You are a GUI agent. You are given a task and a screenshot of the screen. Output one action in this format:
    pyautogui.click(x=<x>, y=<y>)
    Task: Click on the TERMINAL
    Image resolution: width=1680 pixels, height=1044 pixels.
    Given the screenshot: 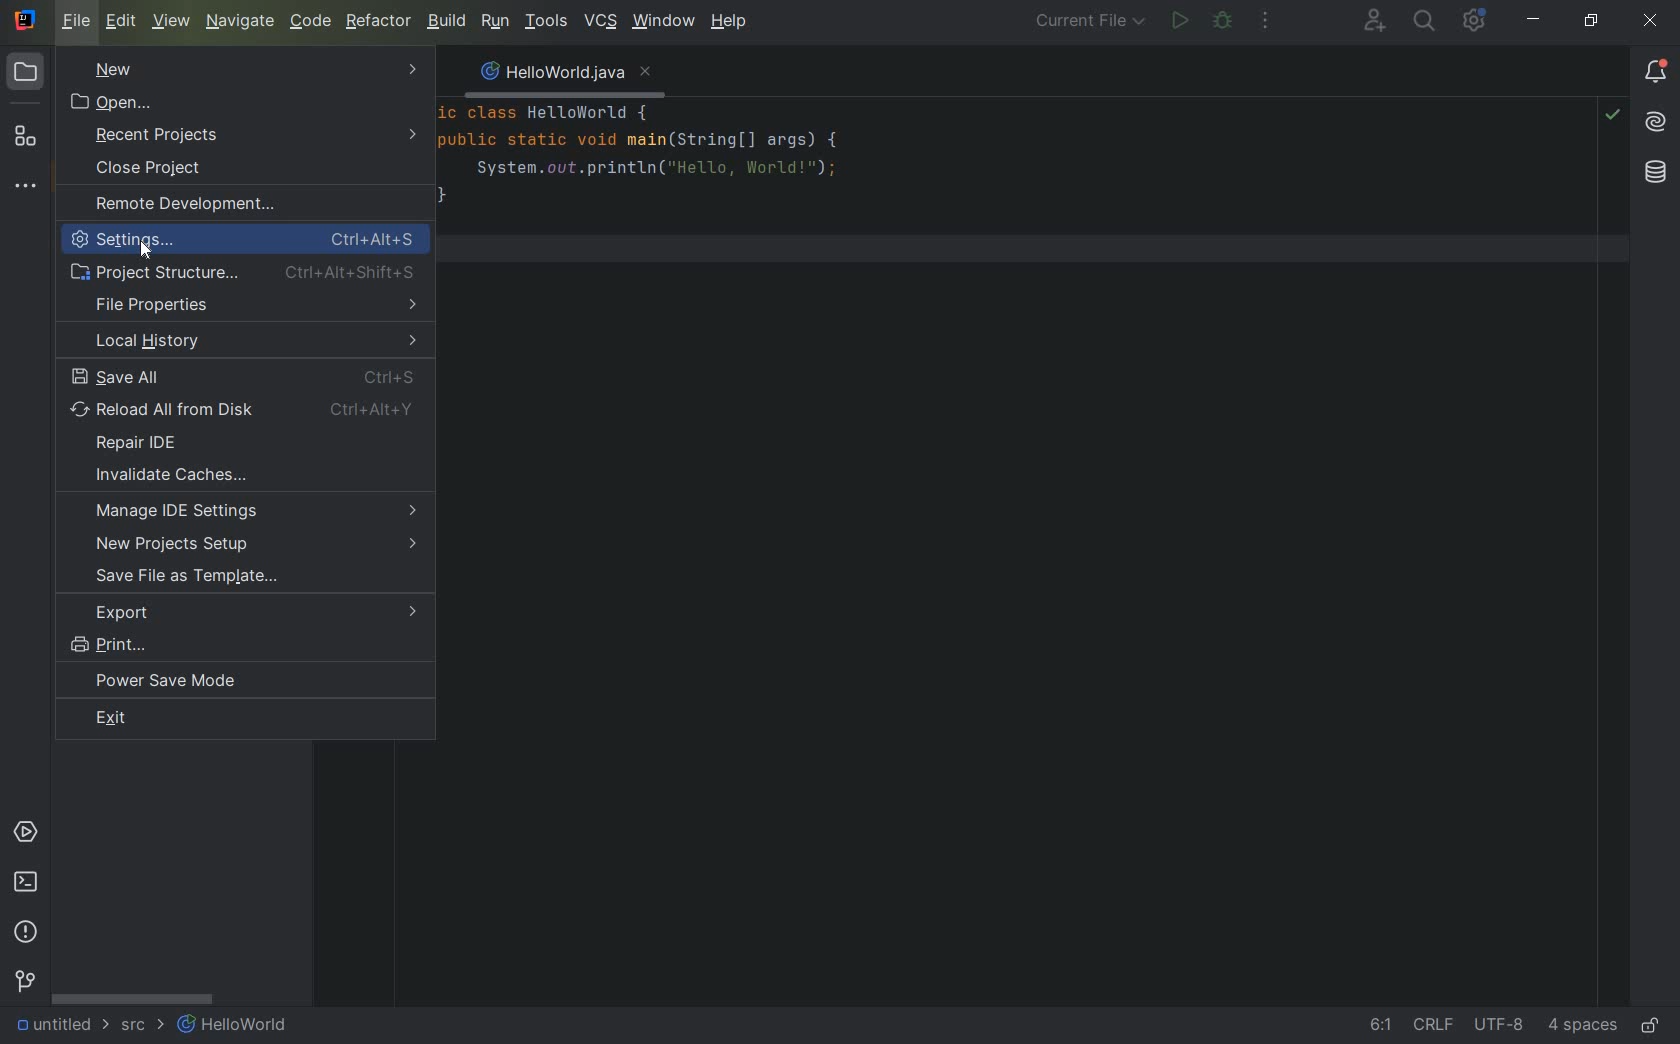 What is the action you would take?
    pyautogui.click(x=27, y=885)
    